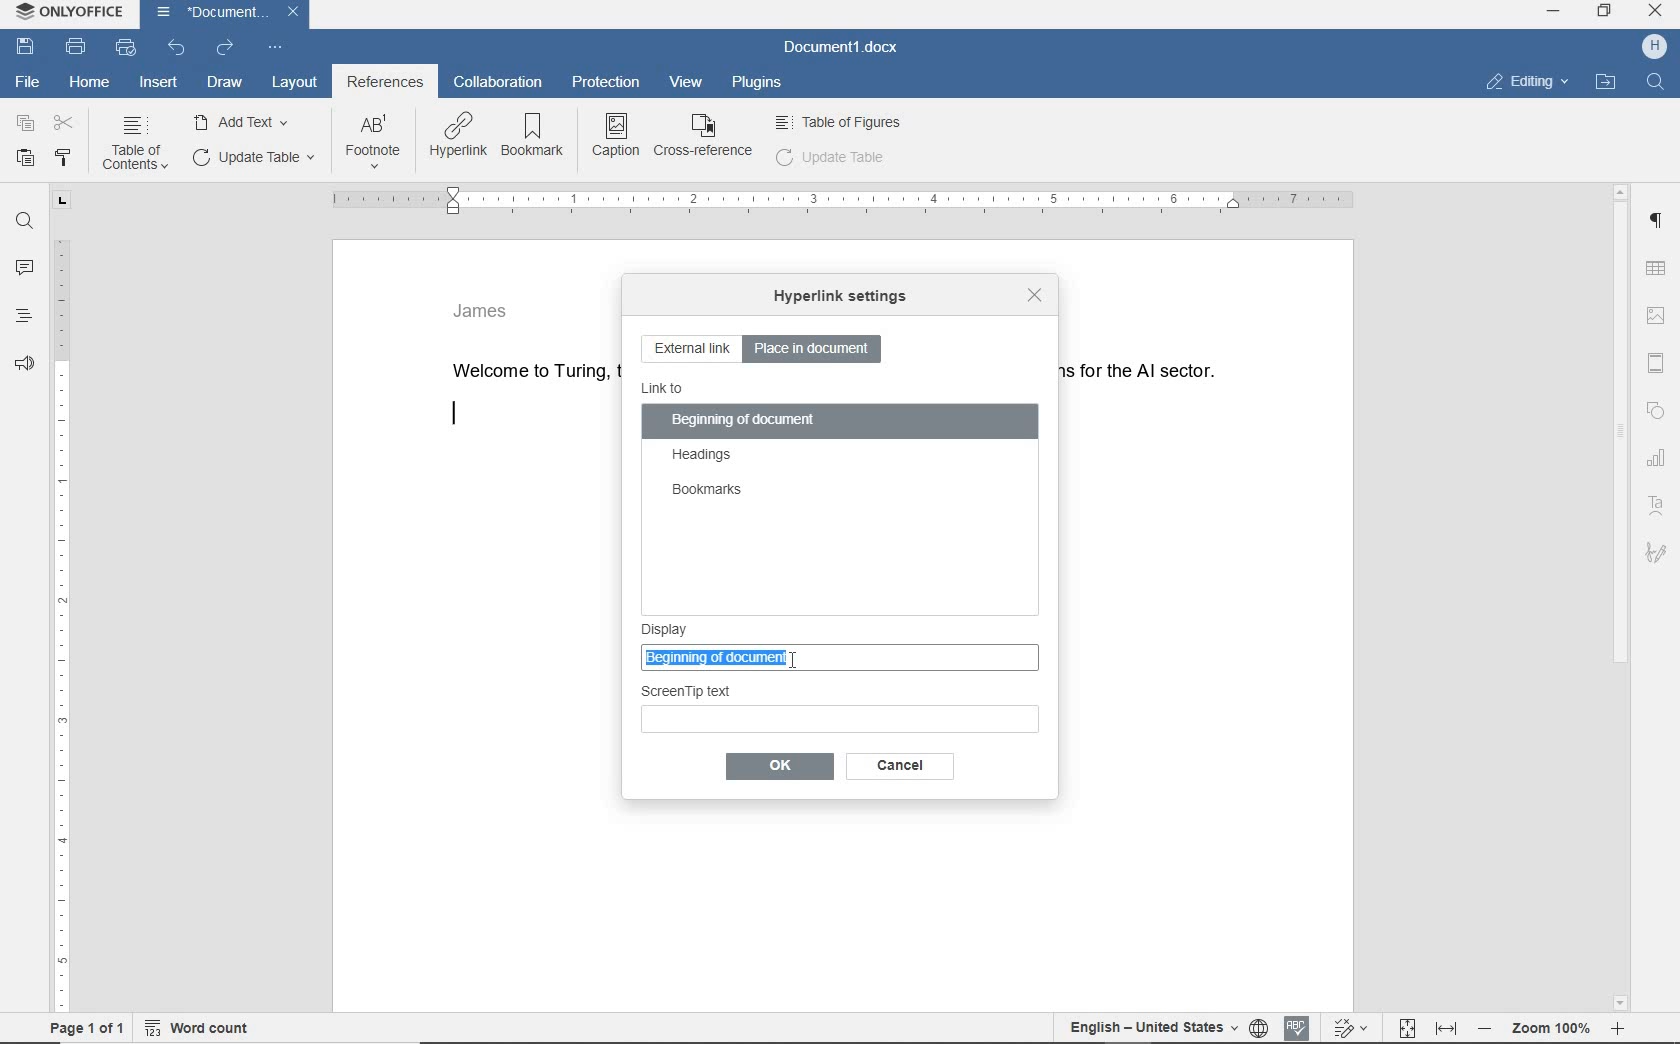 The image size is (1680, 1044). I want to click on quick print, so click(124, 47).